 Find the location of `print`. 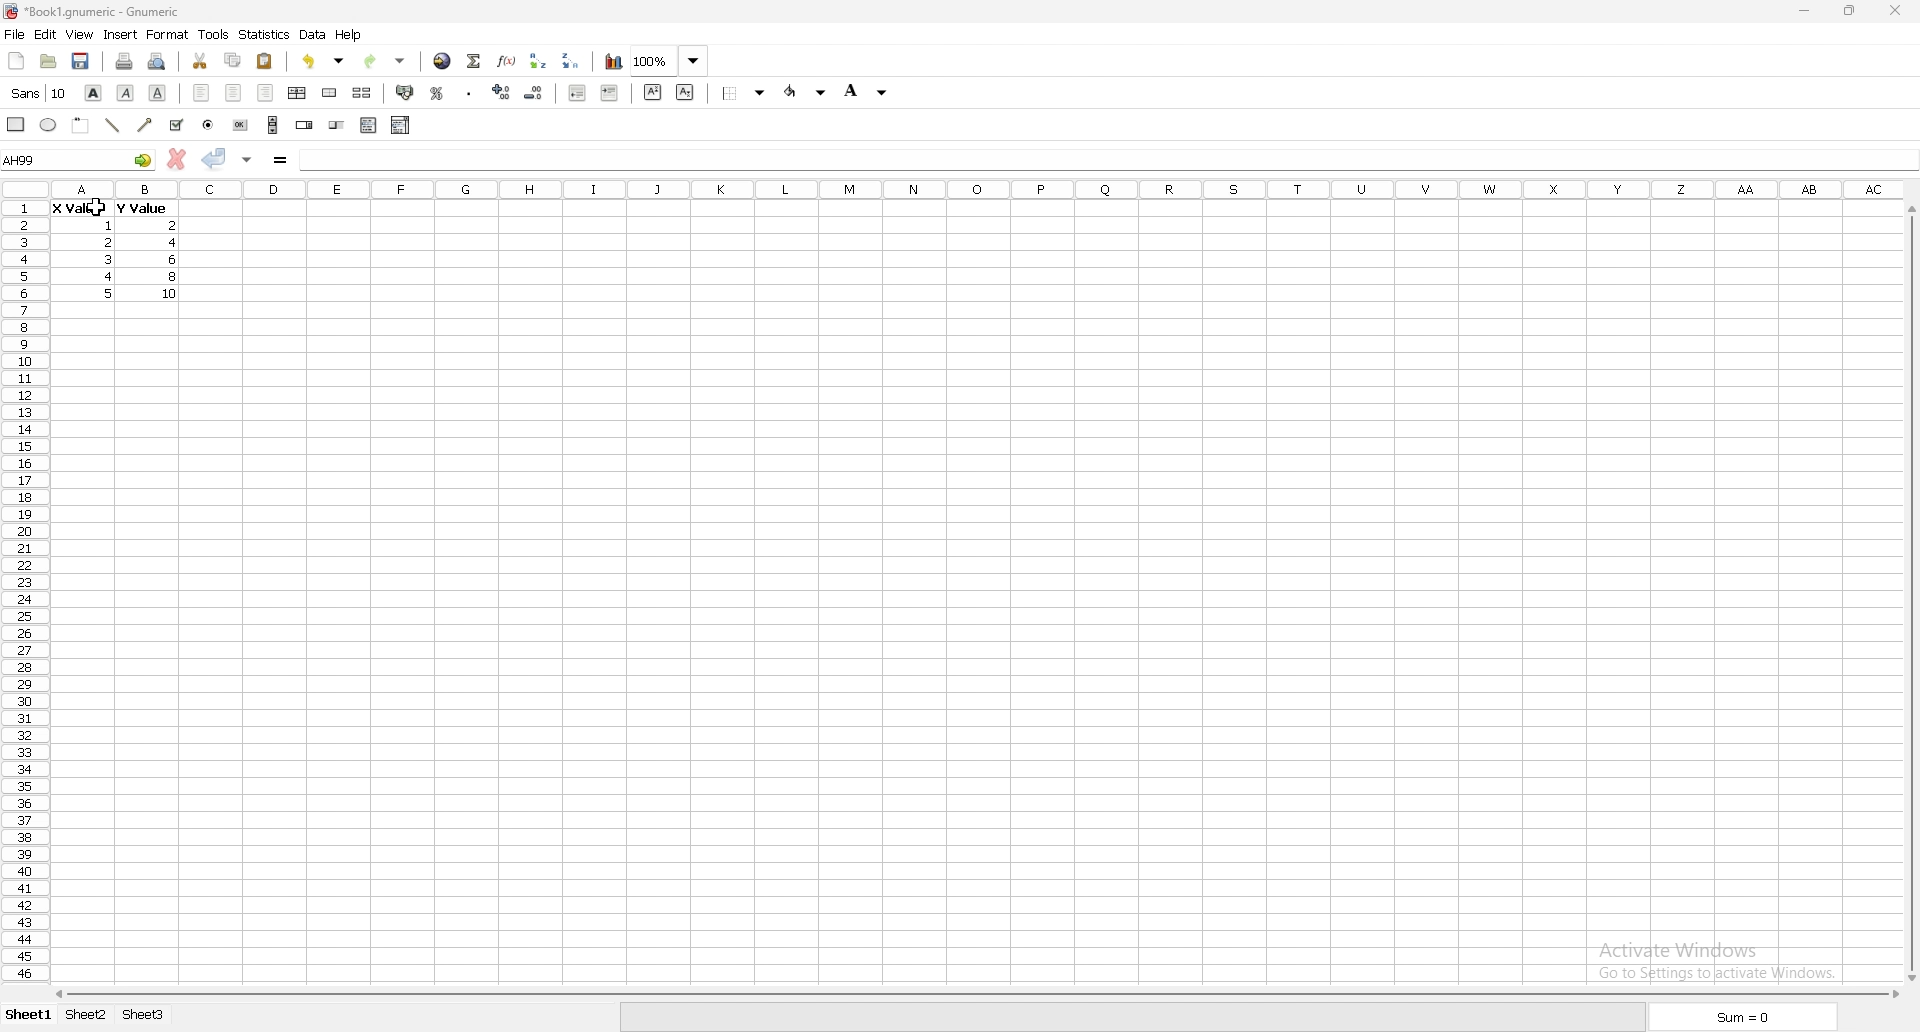

print is located at coordinates (124, 61).